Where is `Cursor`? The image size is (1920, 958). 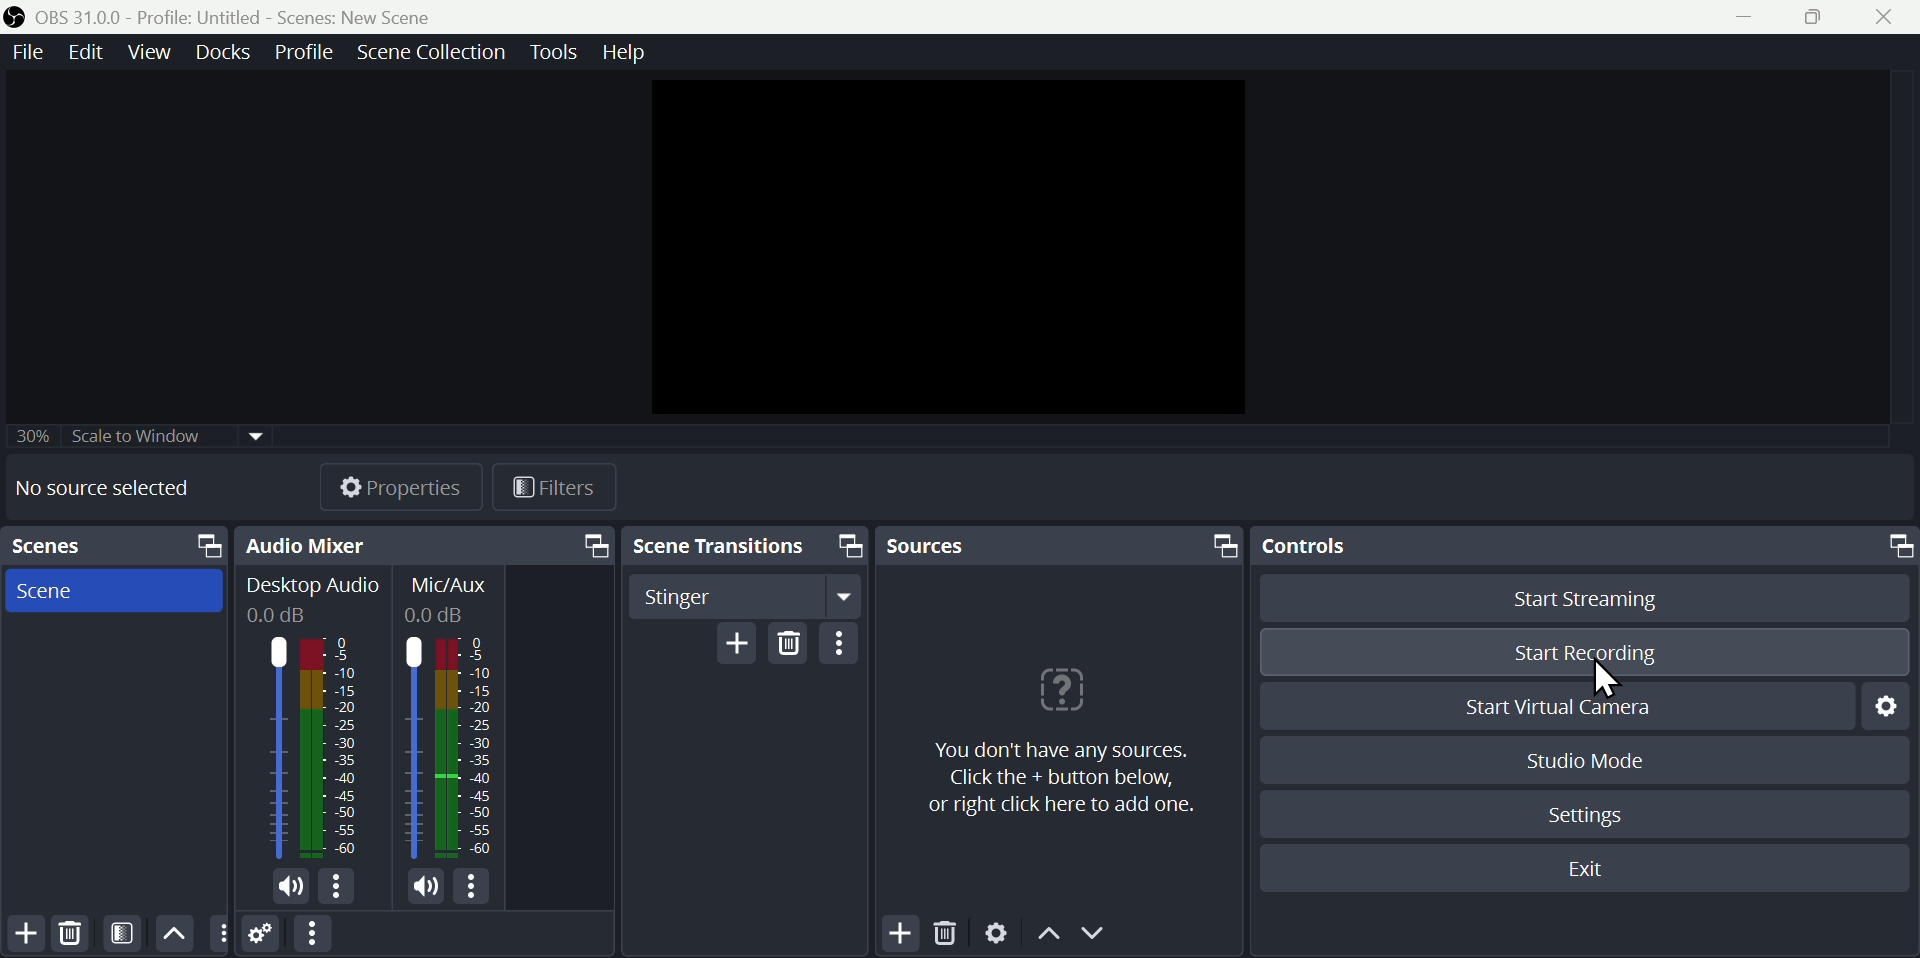 Cursor is located at coordinates (1605, 680).